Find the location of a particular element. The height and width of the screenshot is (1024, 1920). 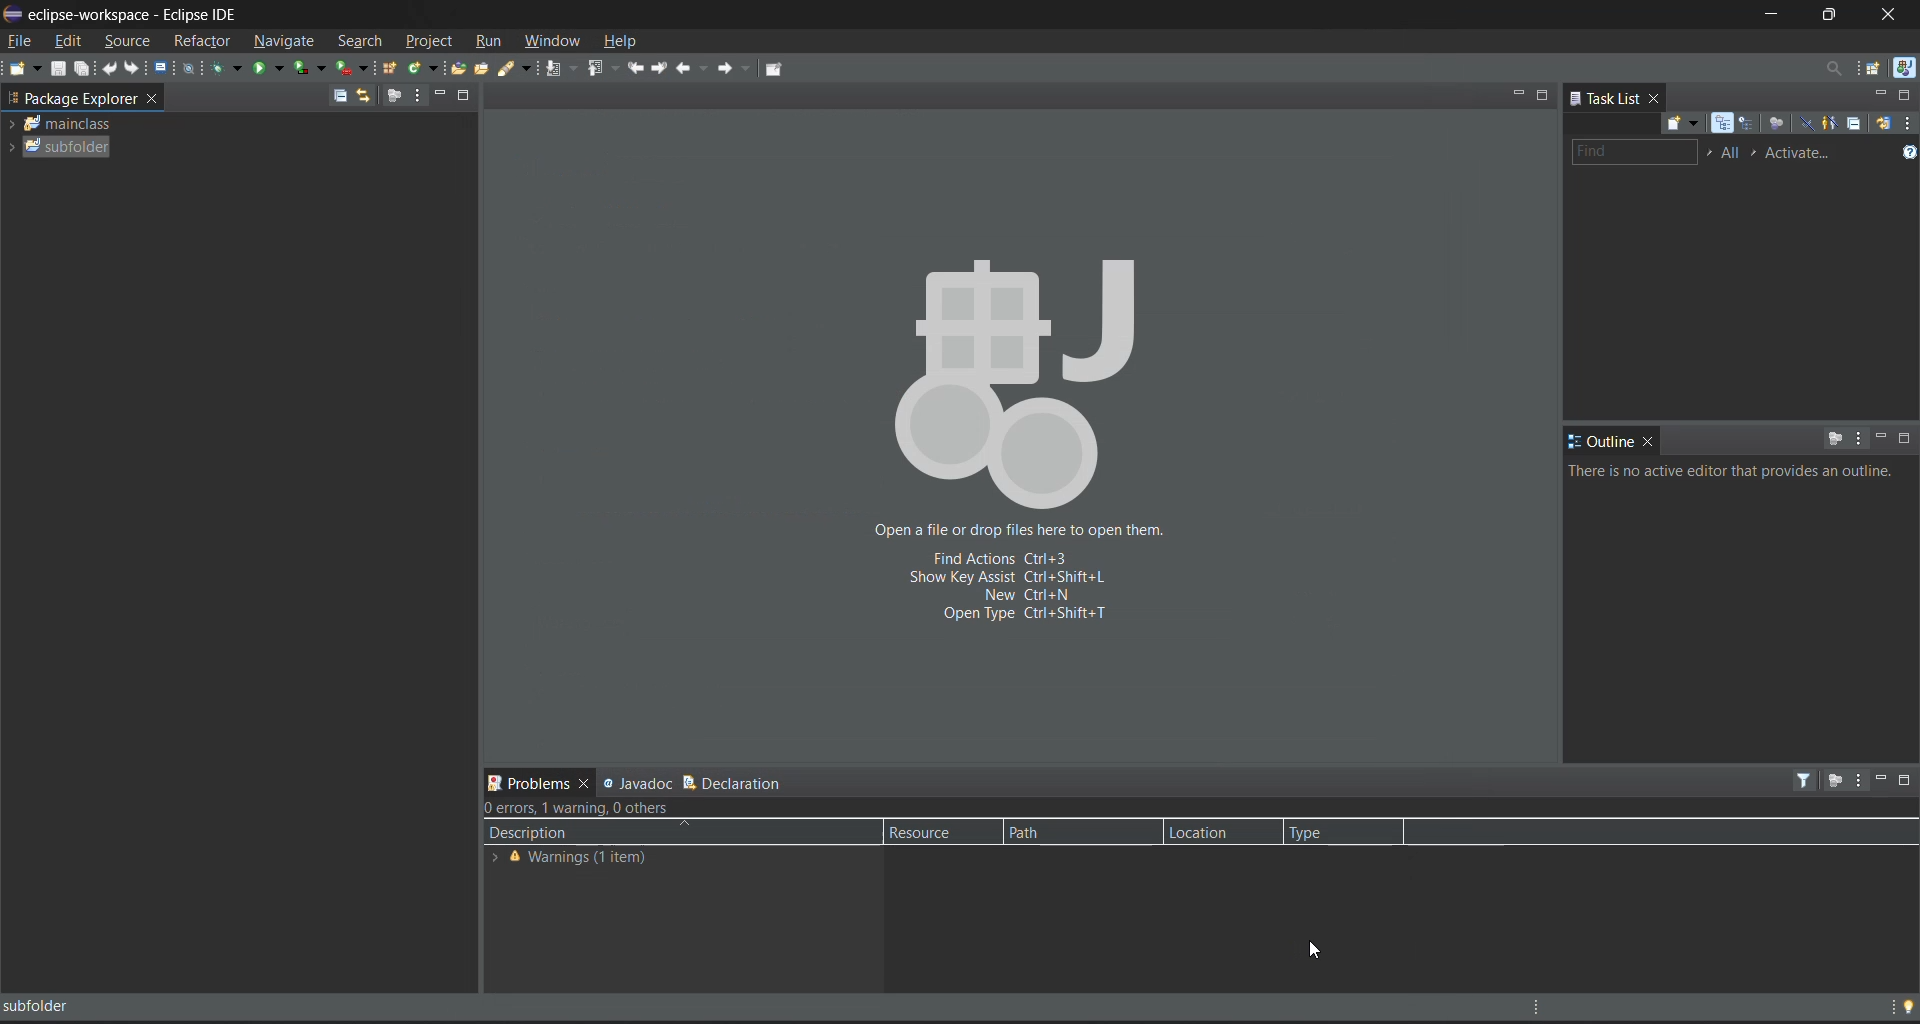

open perspective is located at coordinates (1871, 68).